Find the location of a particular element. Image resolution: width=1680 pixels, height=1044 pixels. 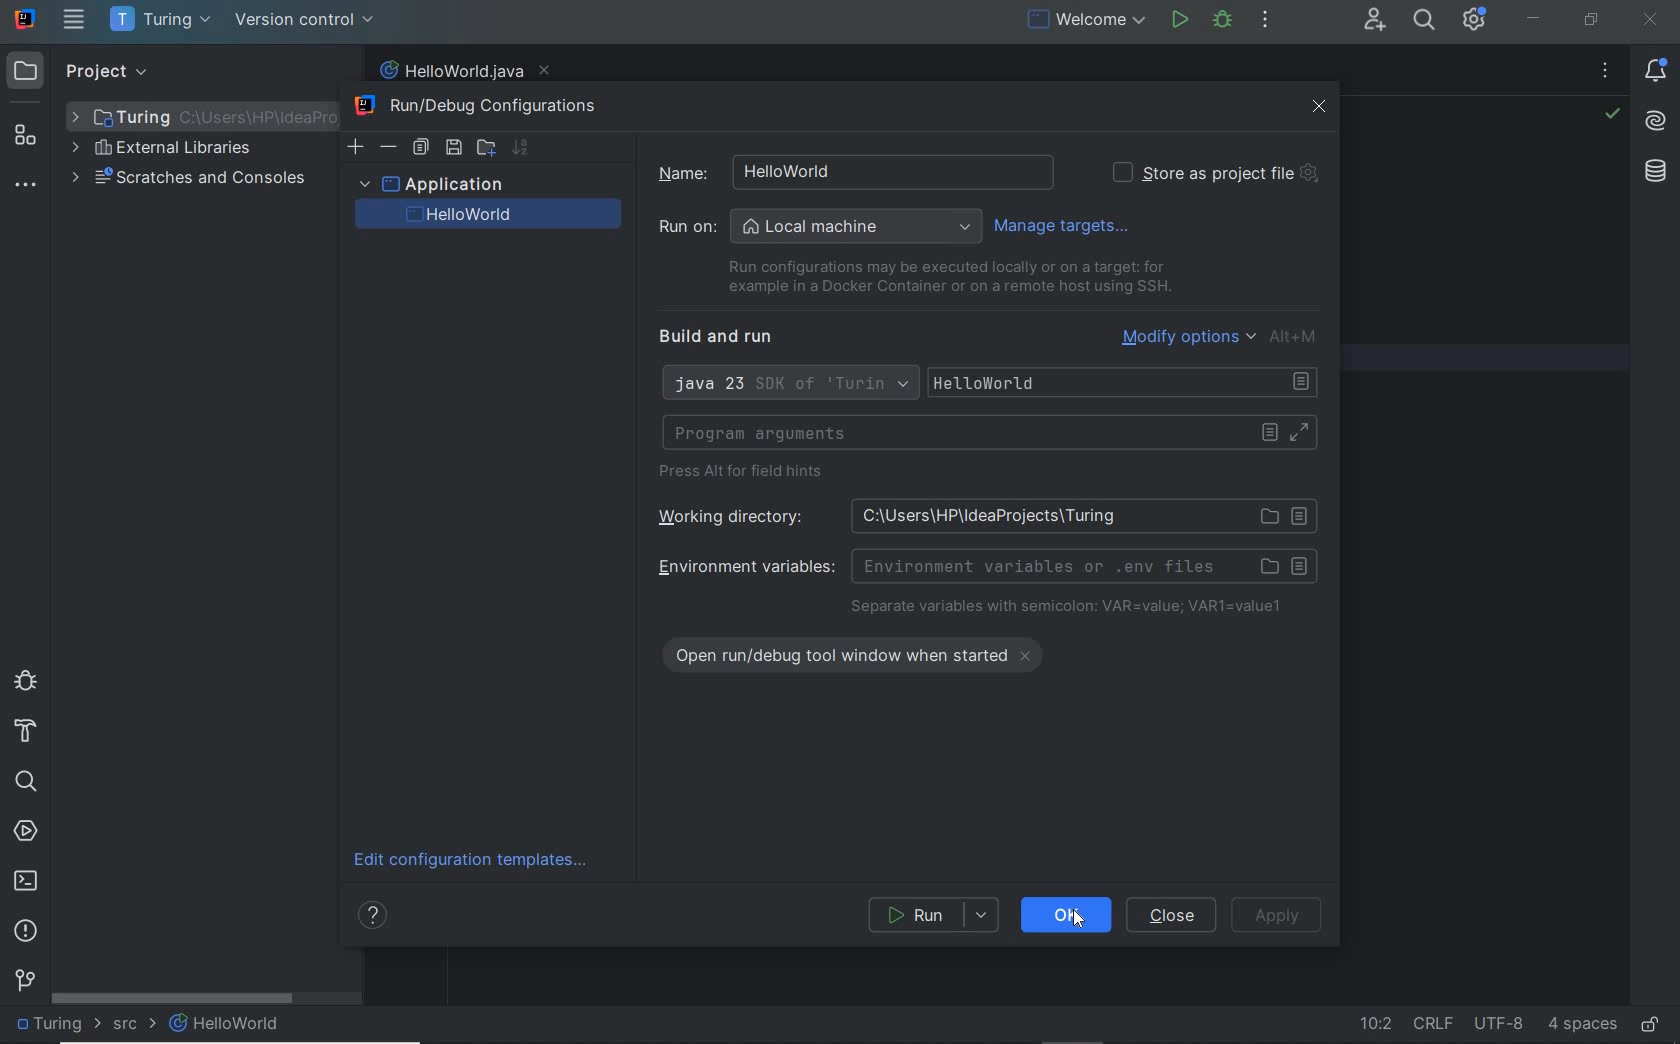

Environment cariables is located at coordinates (984, 565).